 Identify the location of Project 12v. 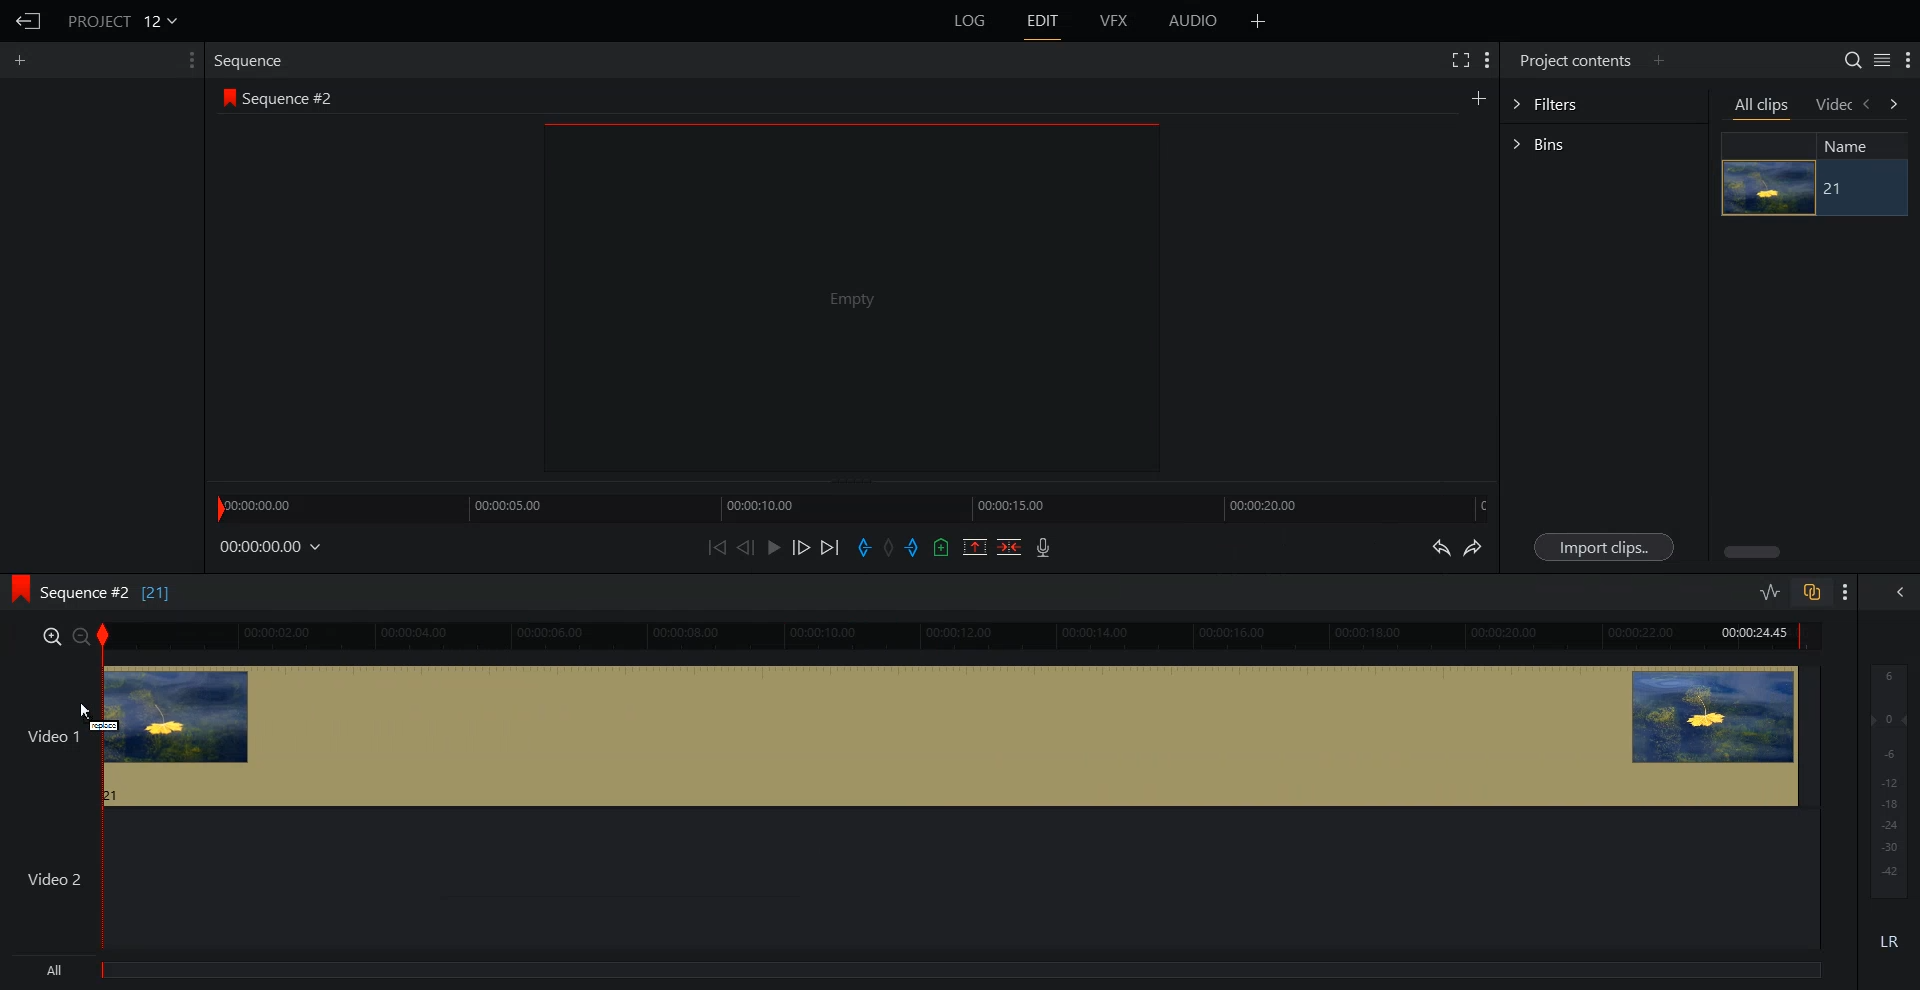
(122, 20).